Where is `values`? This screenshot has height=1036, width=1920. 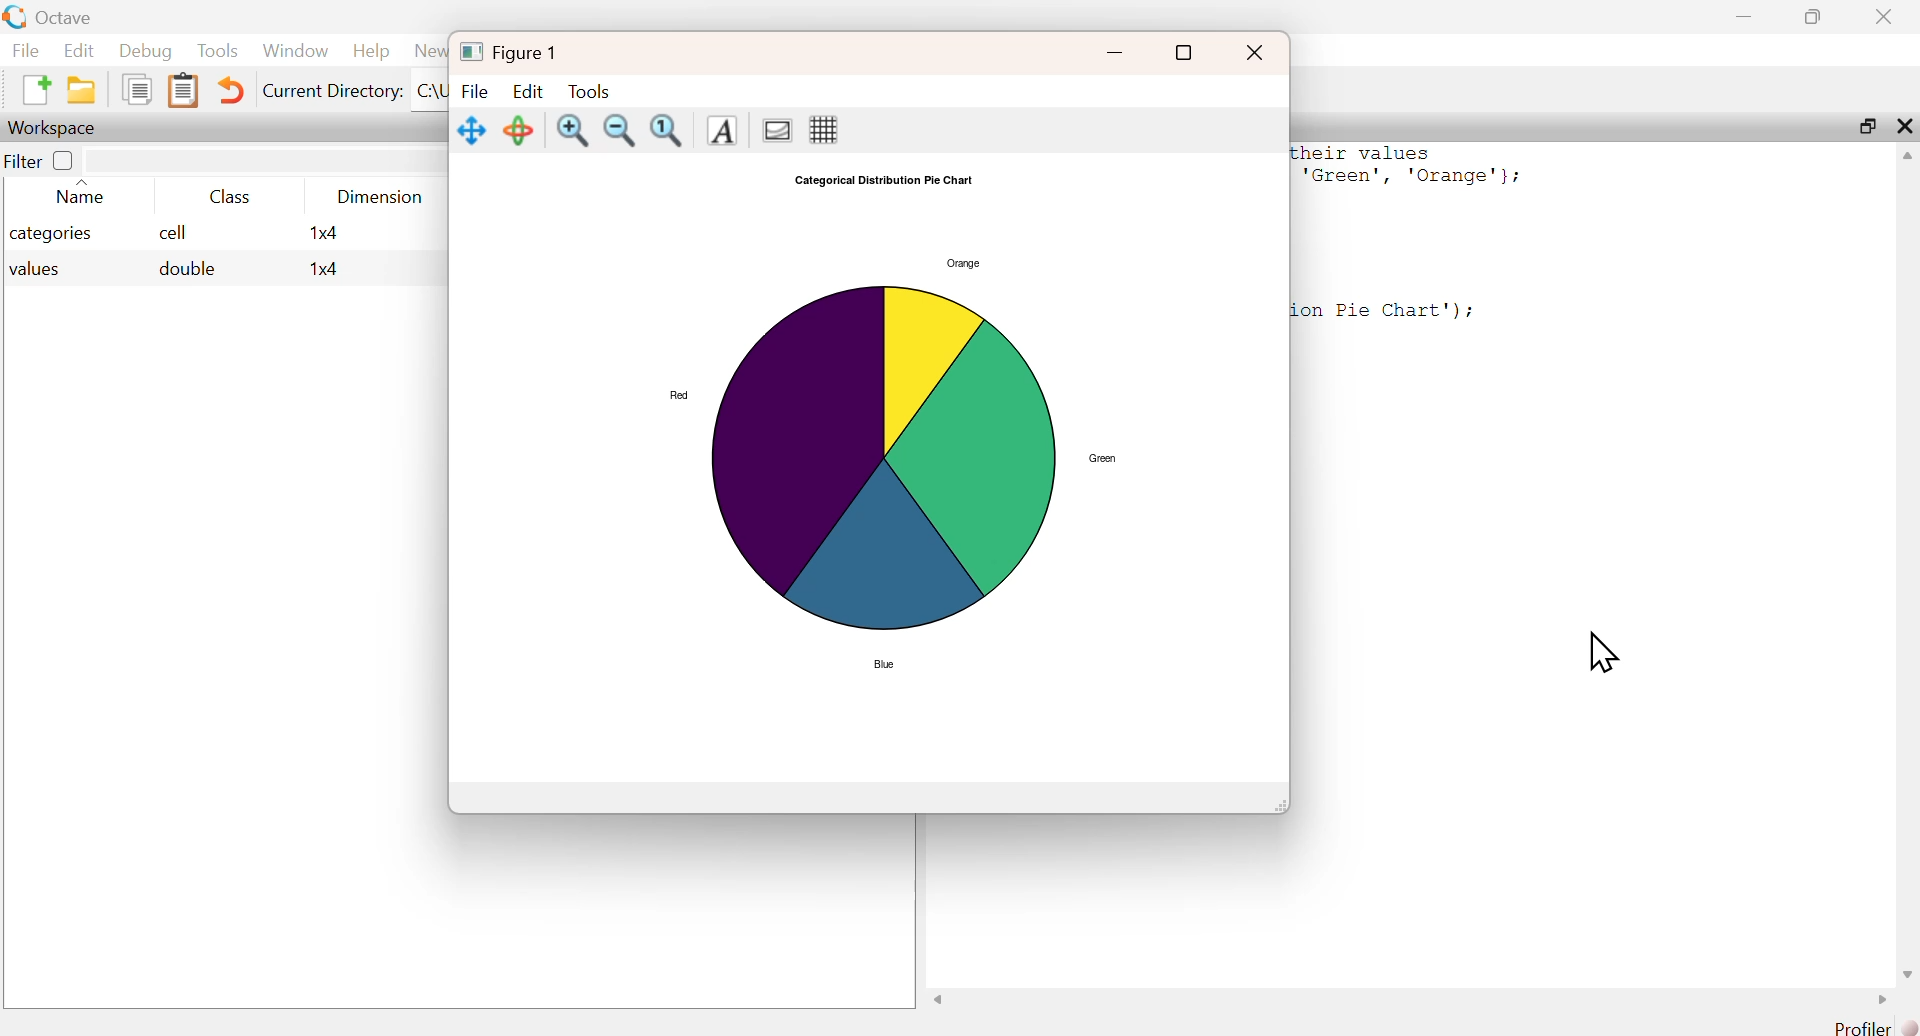
values is located at coordinates (37, 270).